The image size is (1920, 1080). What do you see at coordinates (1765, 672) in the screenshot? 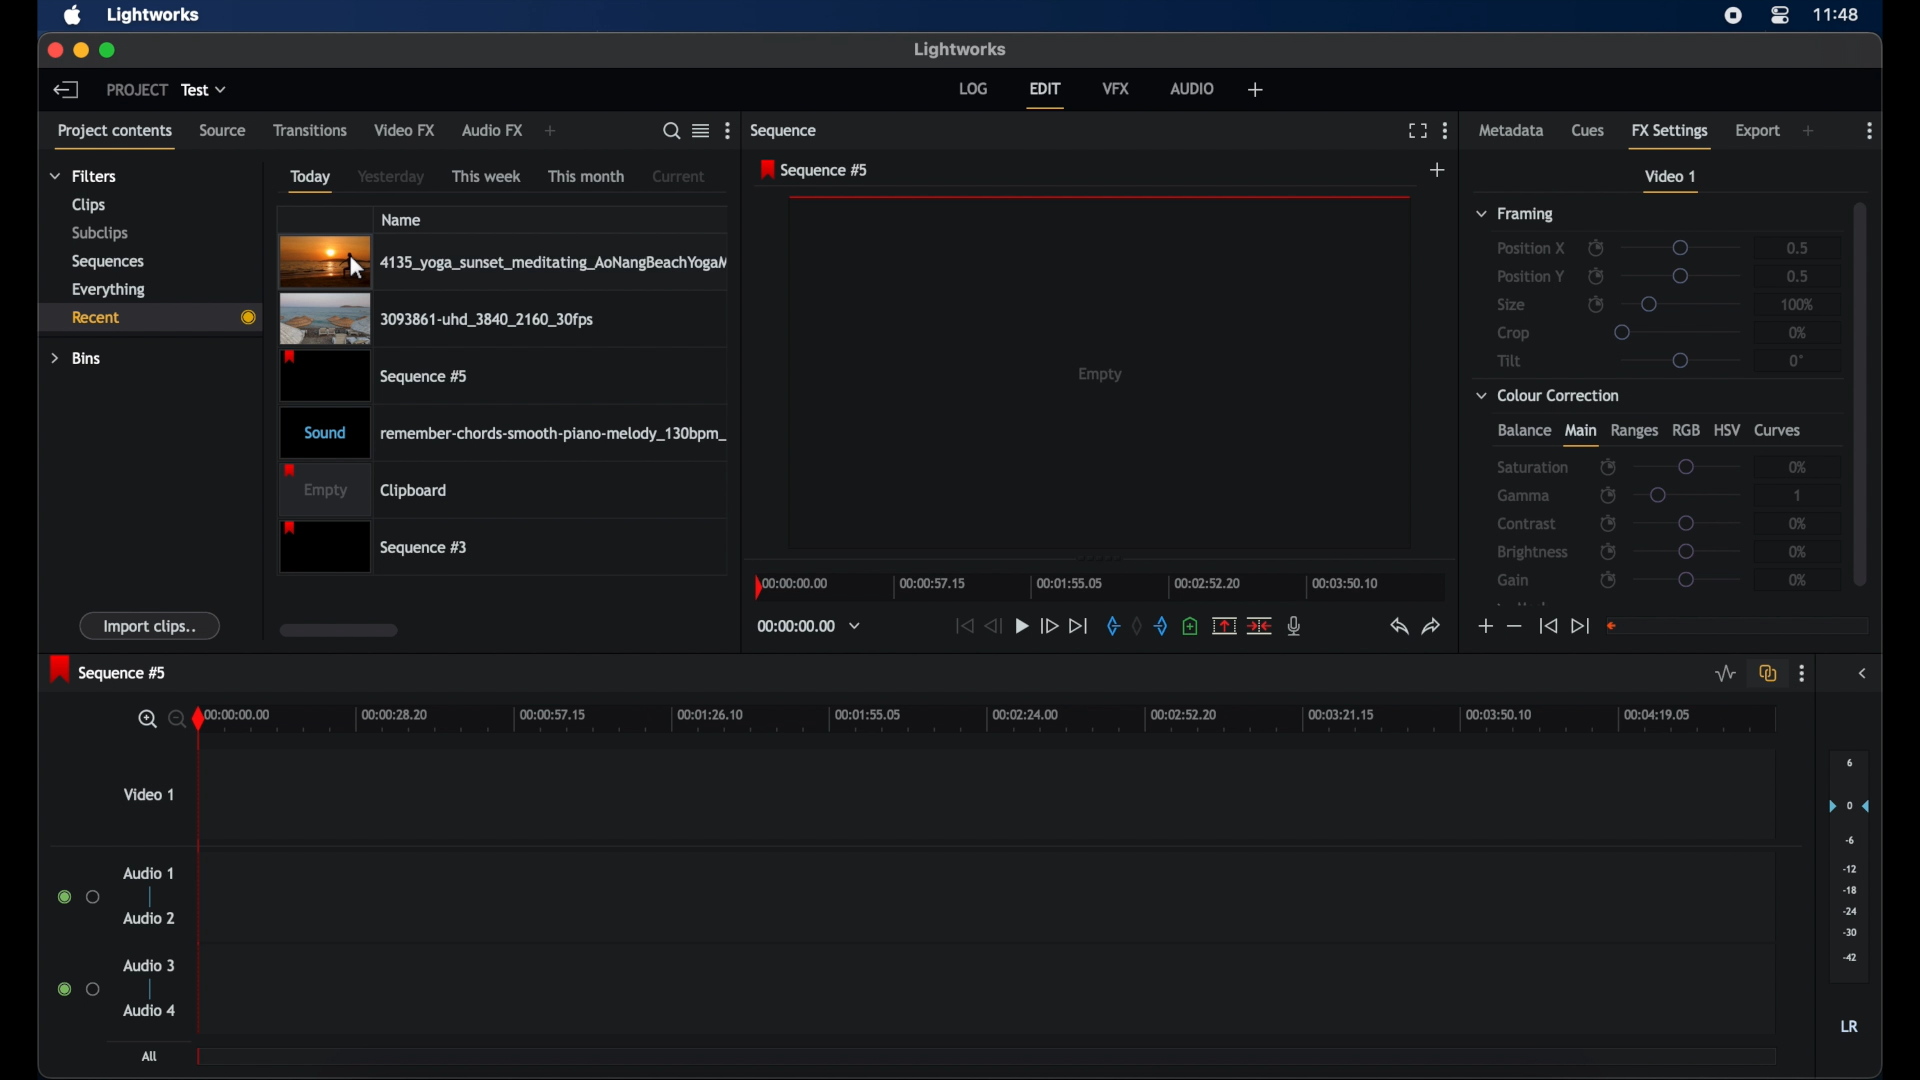
I see `toggle auto track sync` at bounding box center [1765, 672].